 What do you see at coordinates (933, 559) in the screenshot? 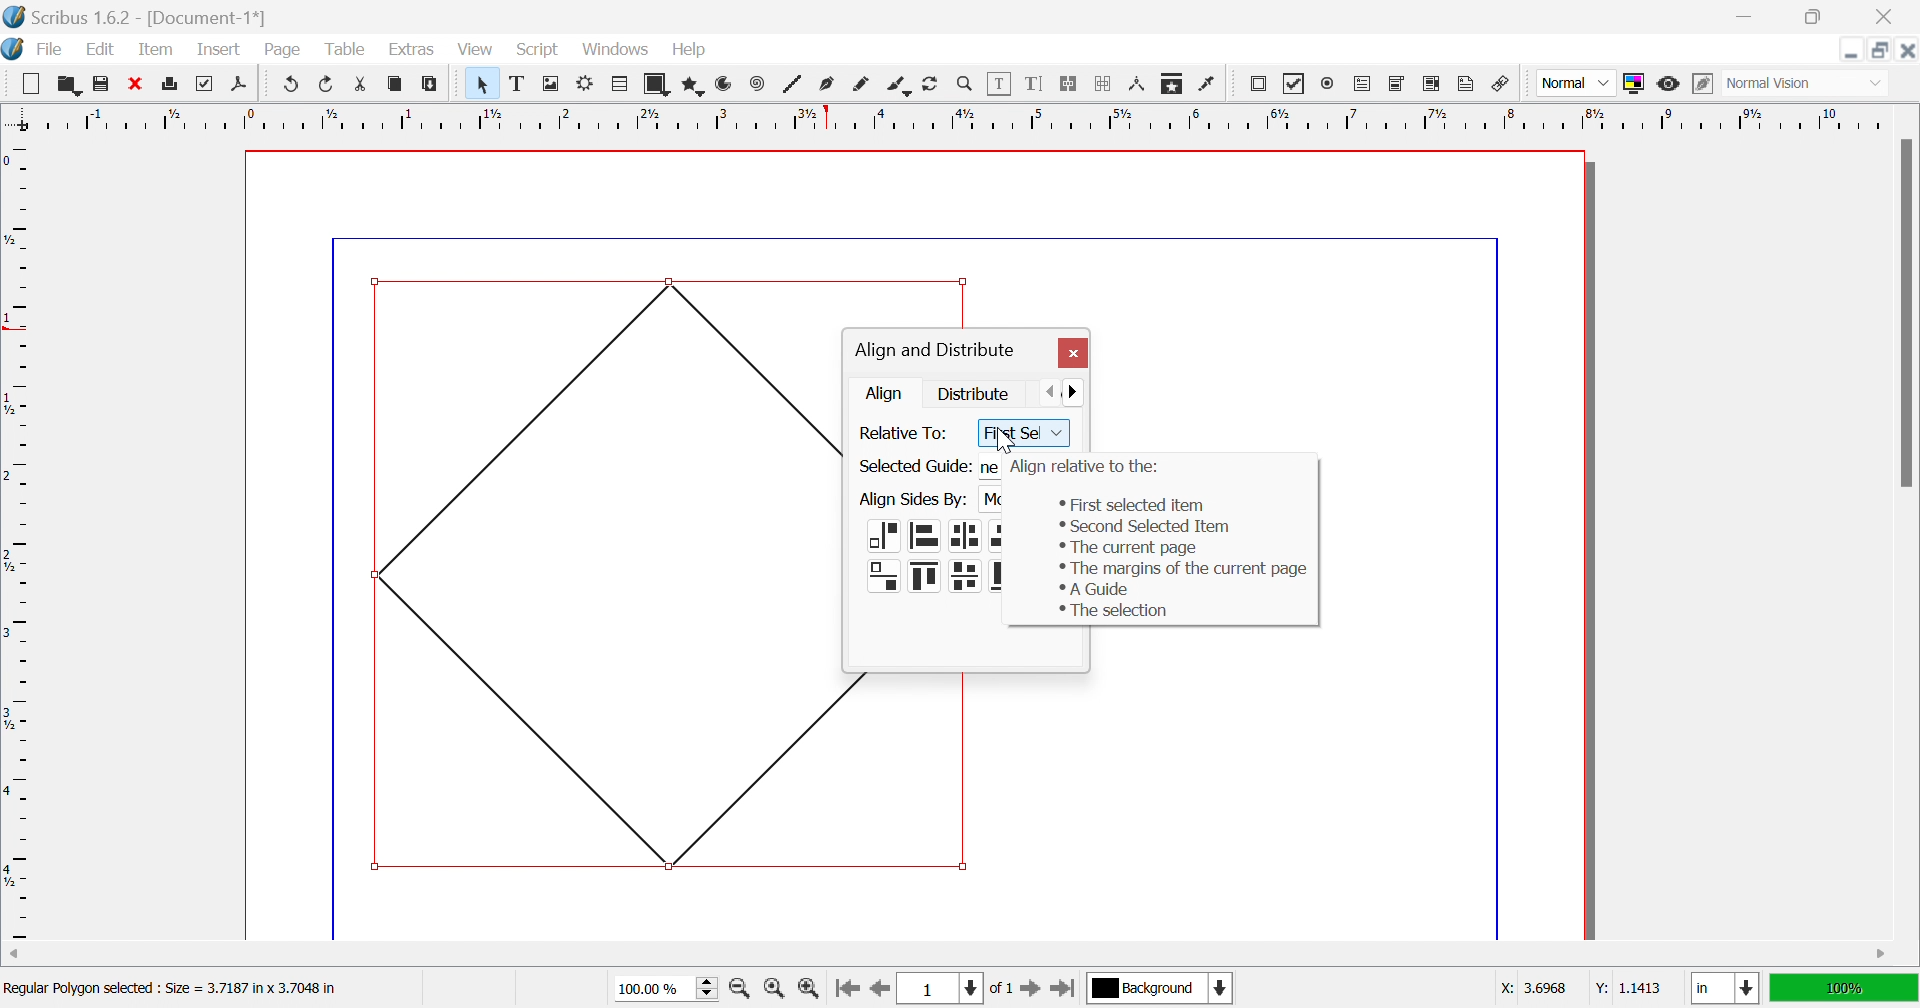
I see `Alignments` at bounding box center [933, 559].